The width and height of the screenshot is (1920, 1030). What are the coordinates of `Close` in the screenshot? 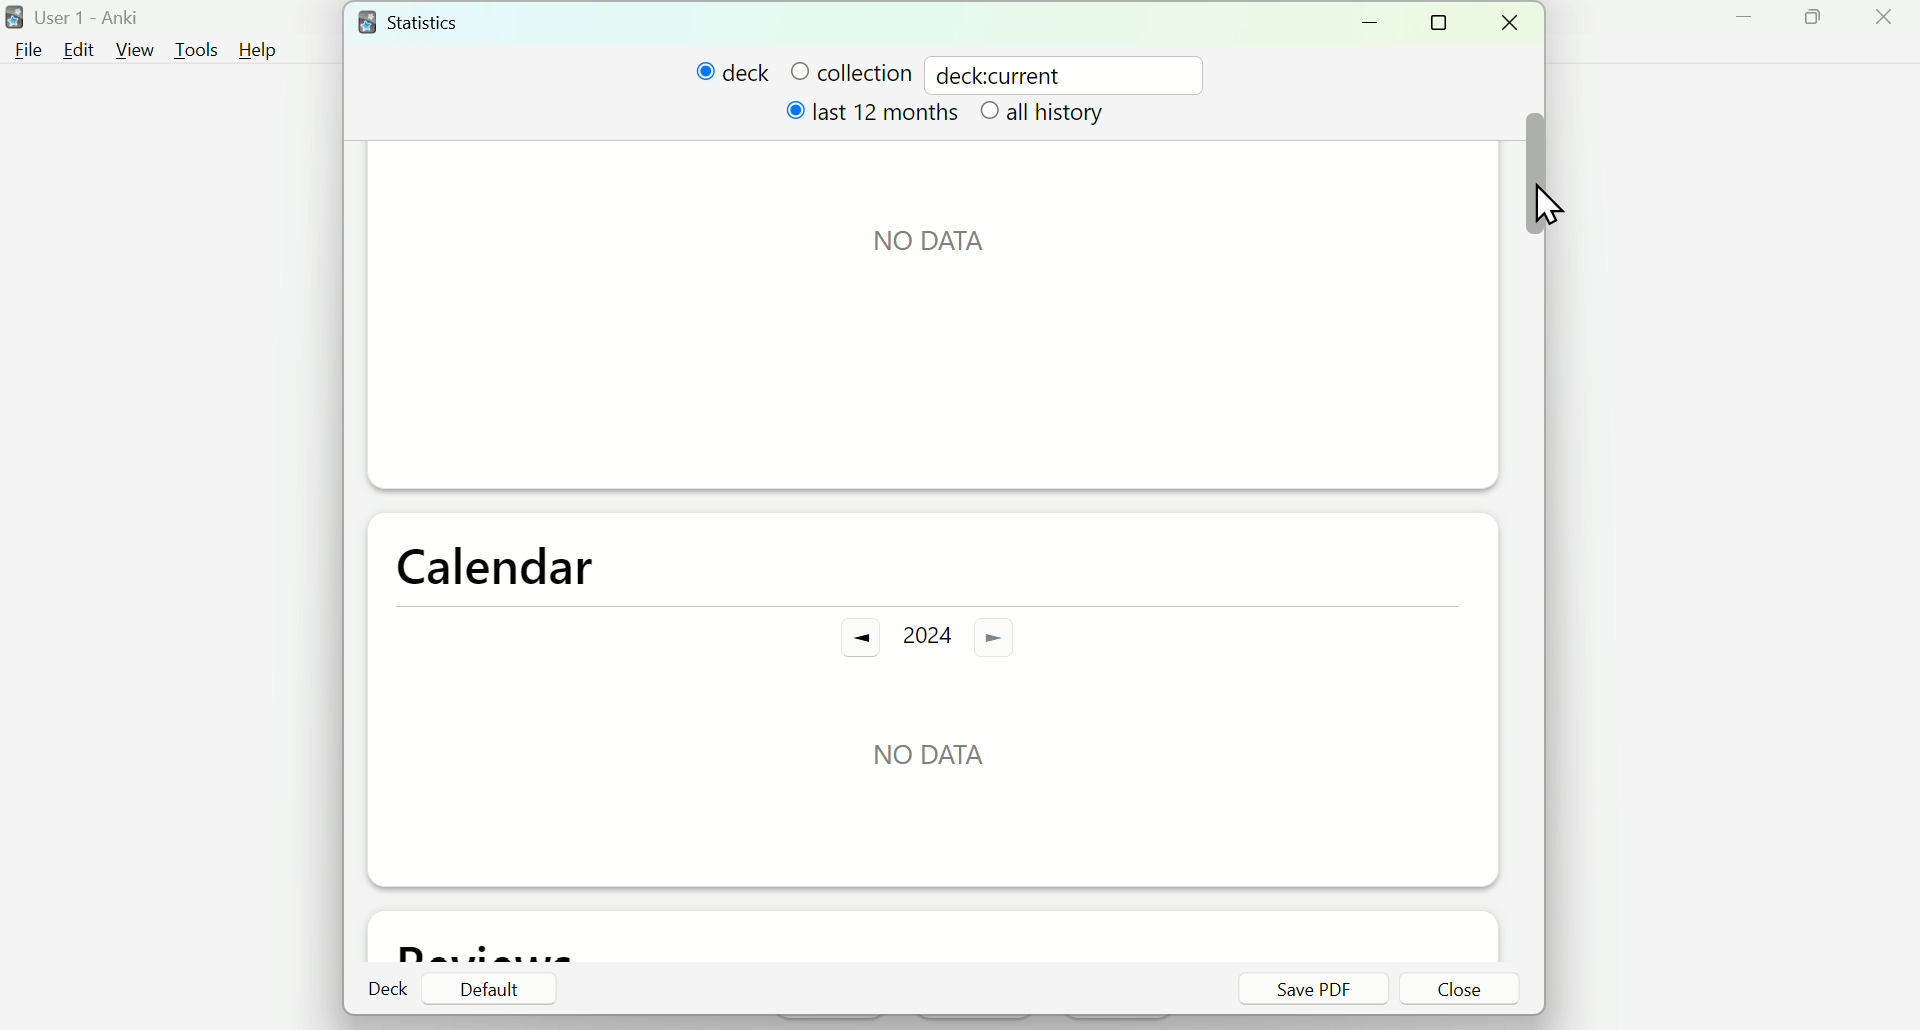 It's located at (1887, 24).